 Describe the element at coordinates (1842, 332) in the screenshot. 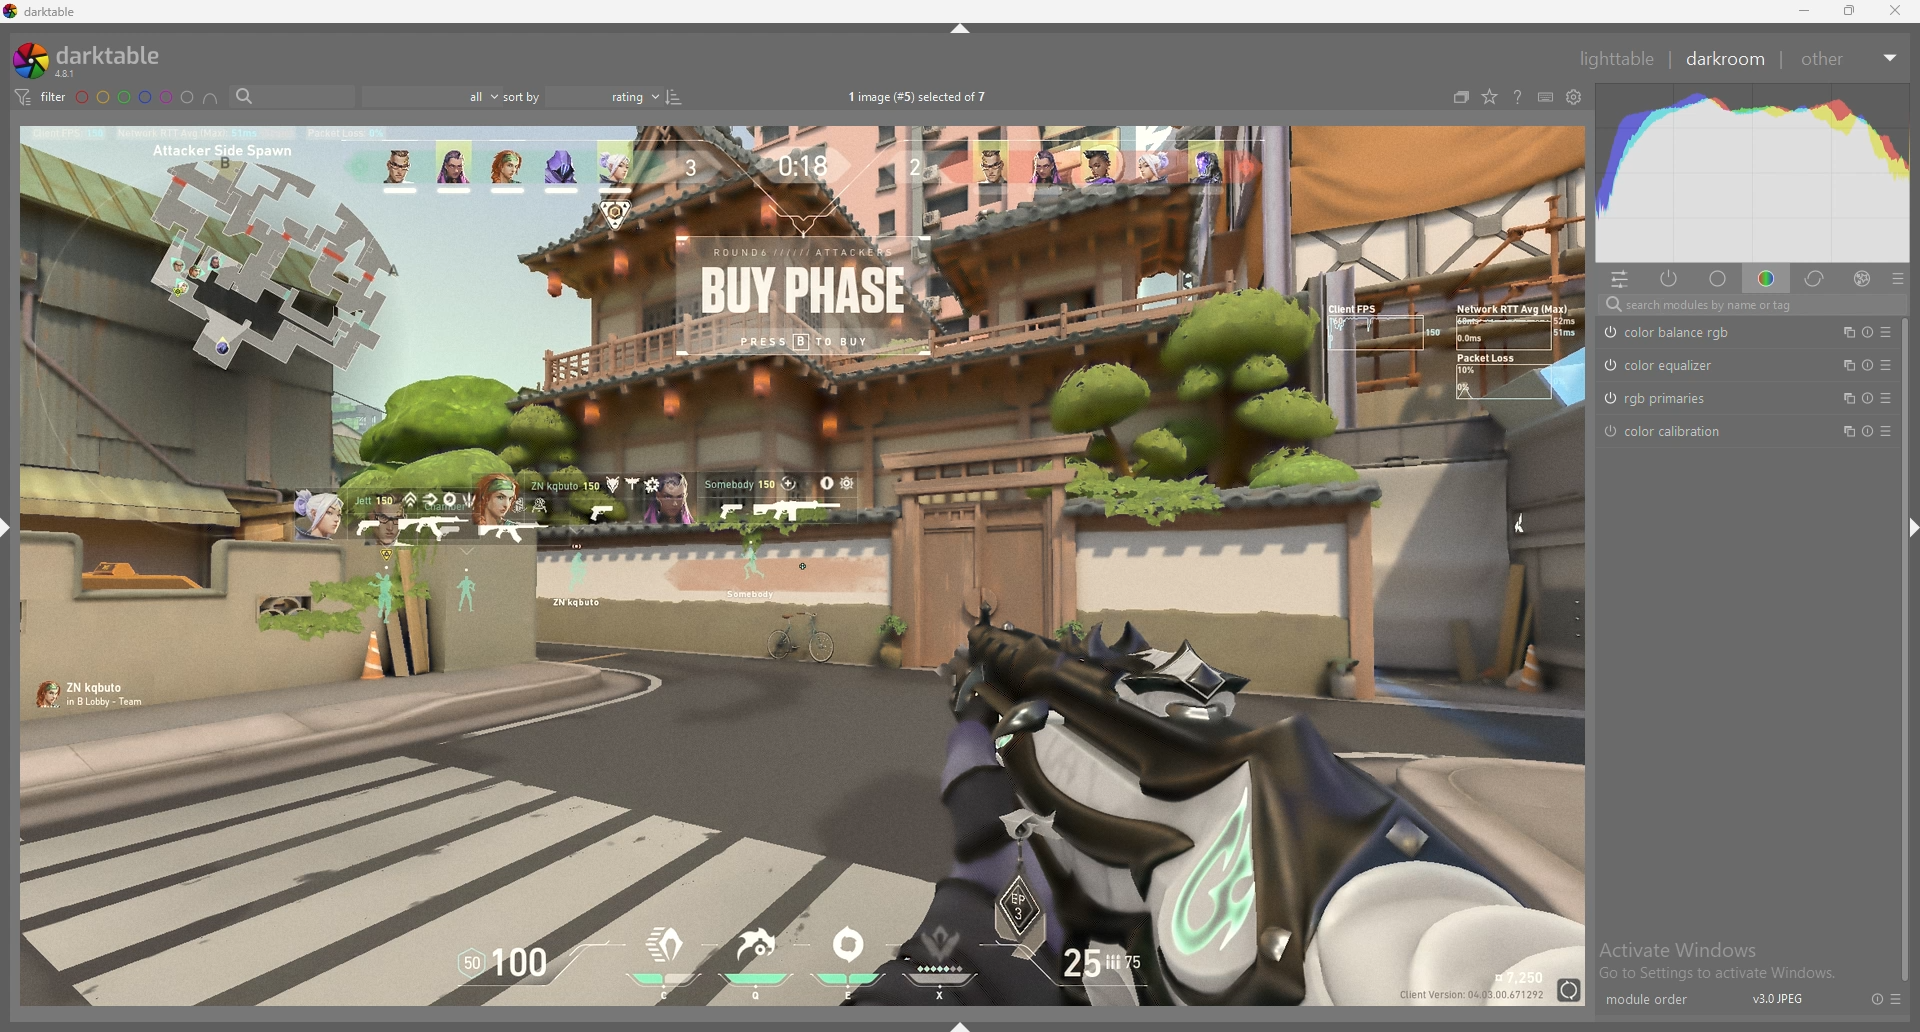

I see `multiple instance actions` at that location.